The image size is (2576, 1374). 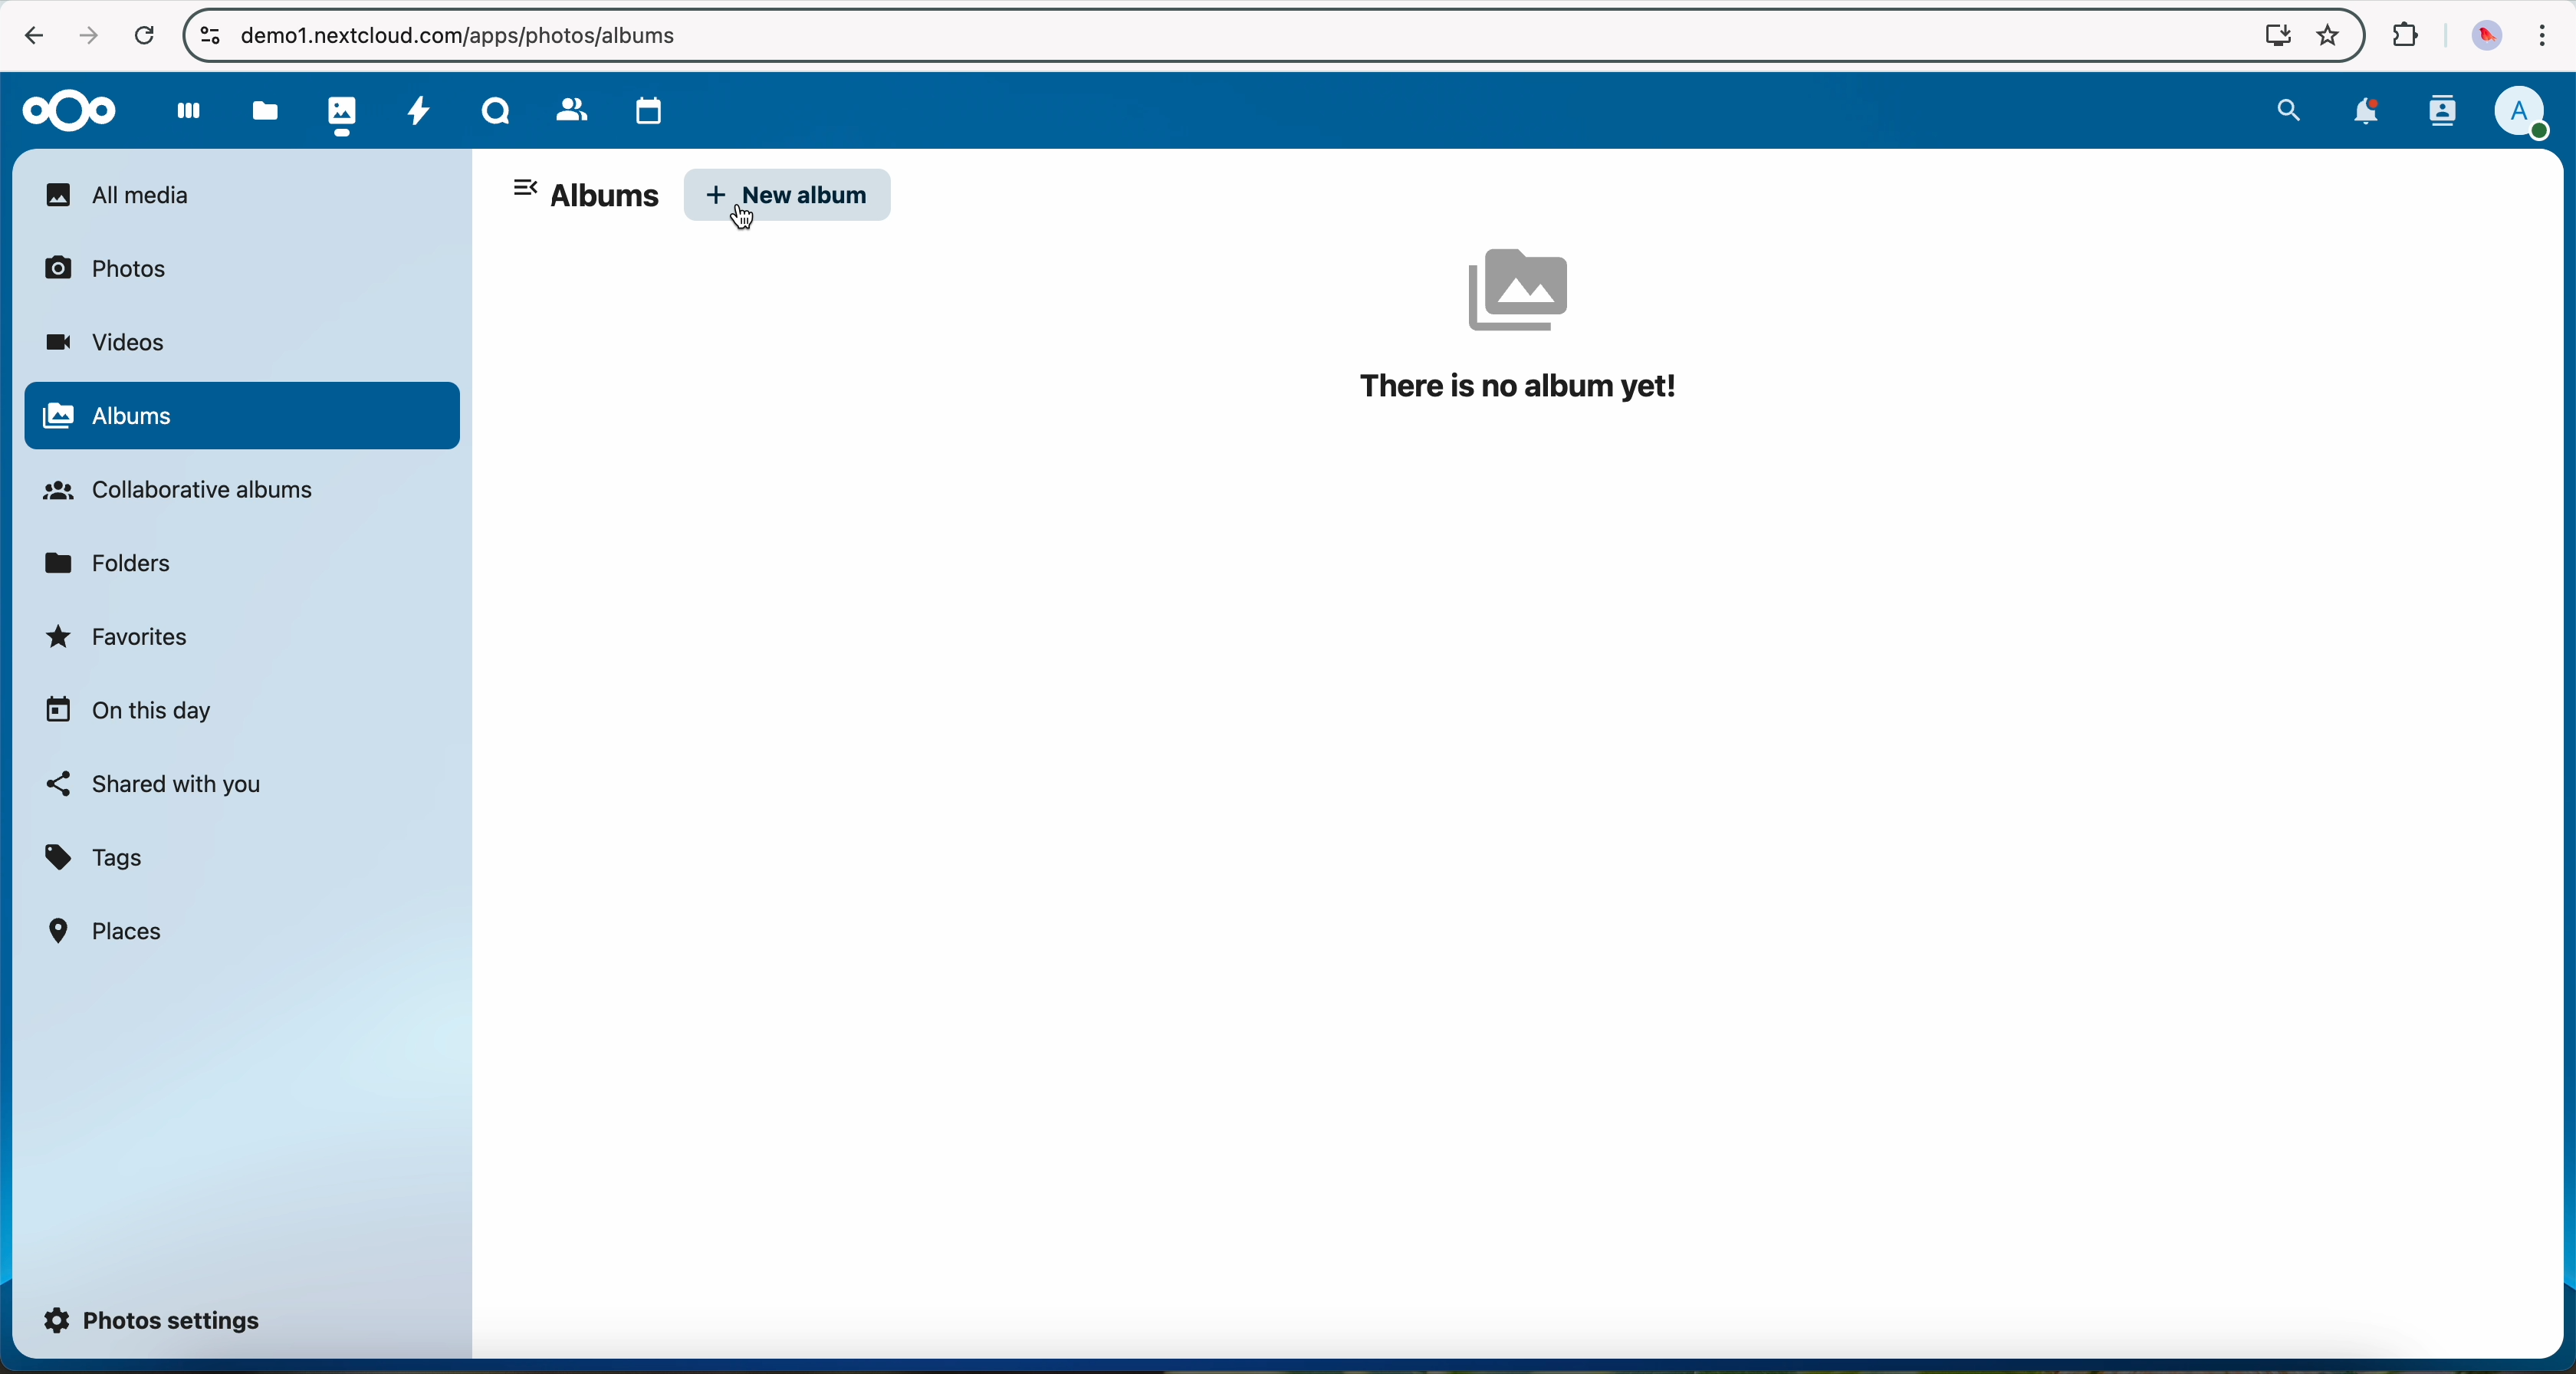 I want to click on activity, so click(x=418, y=108).